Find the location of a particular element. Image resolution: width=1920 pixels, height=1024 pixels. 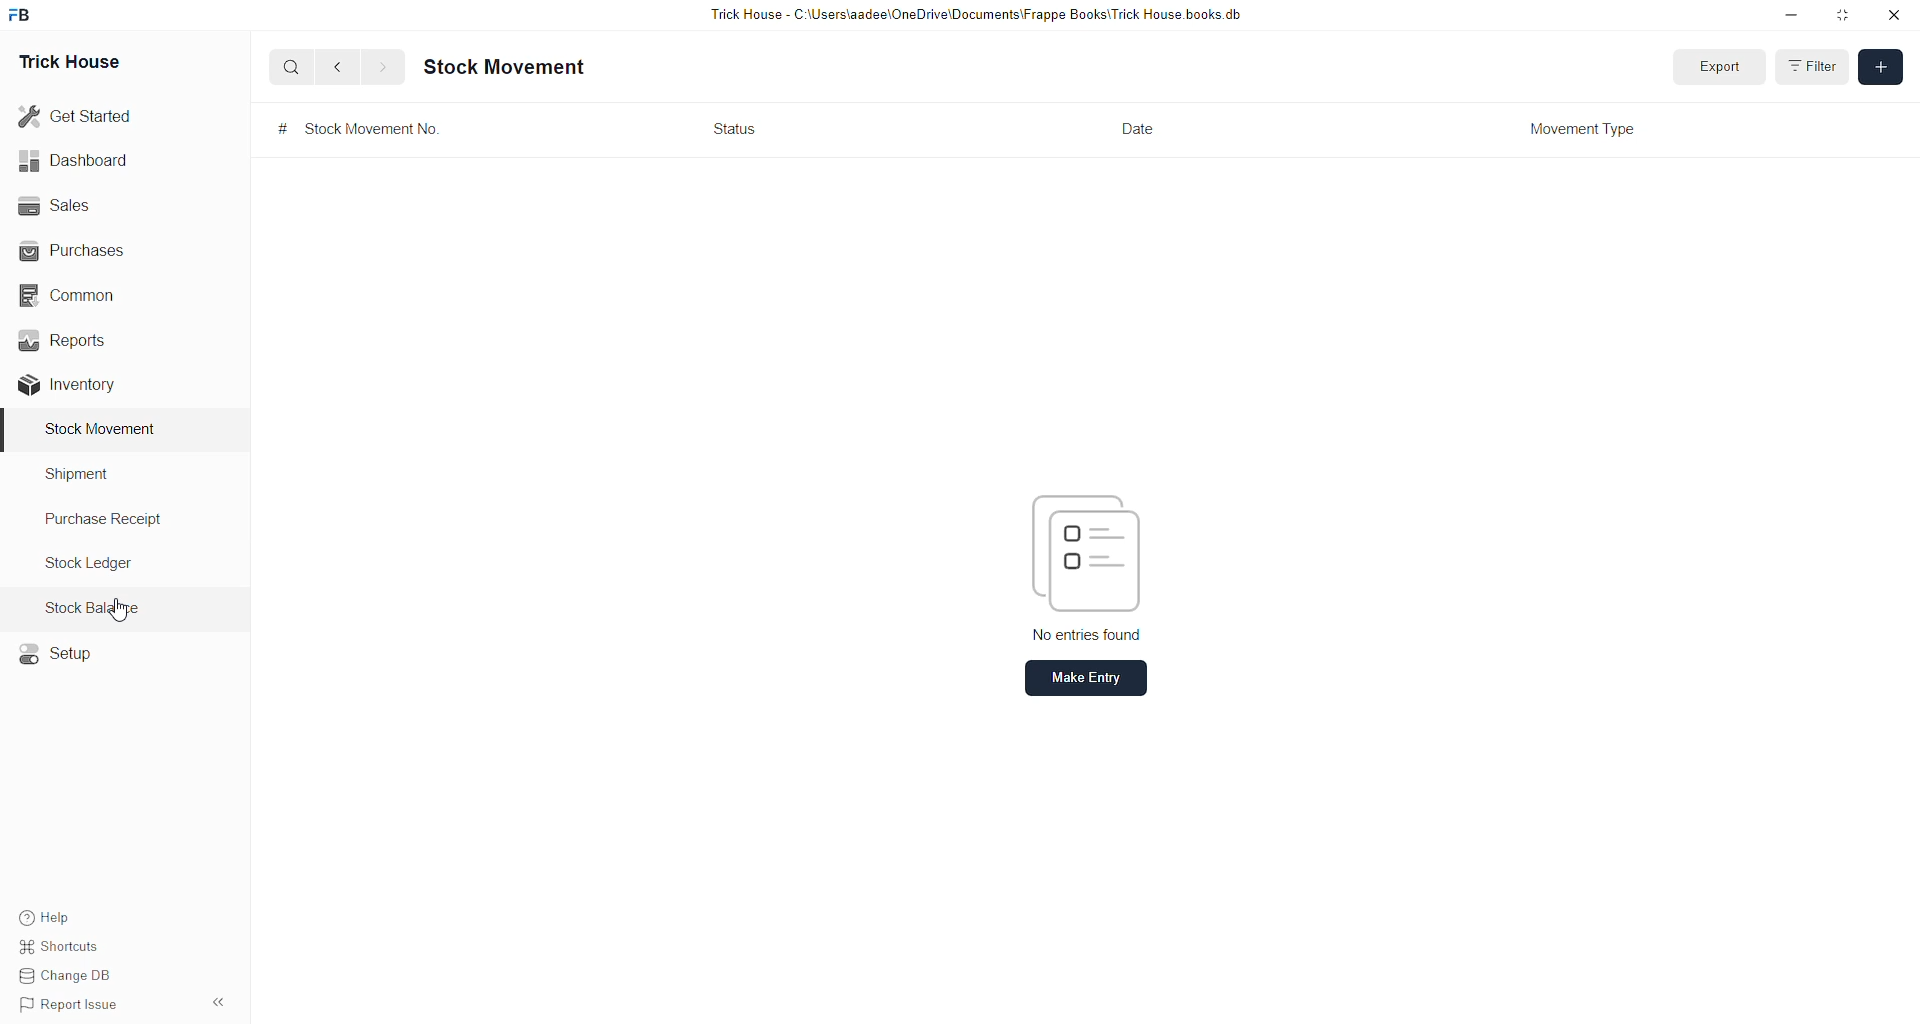

Close is located at coordinates (1898, 19).